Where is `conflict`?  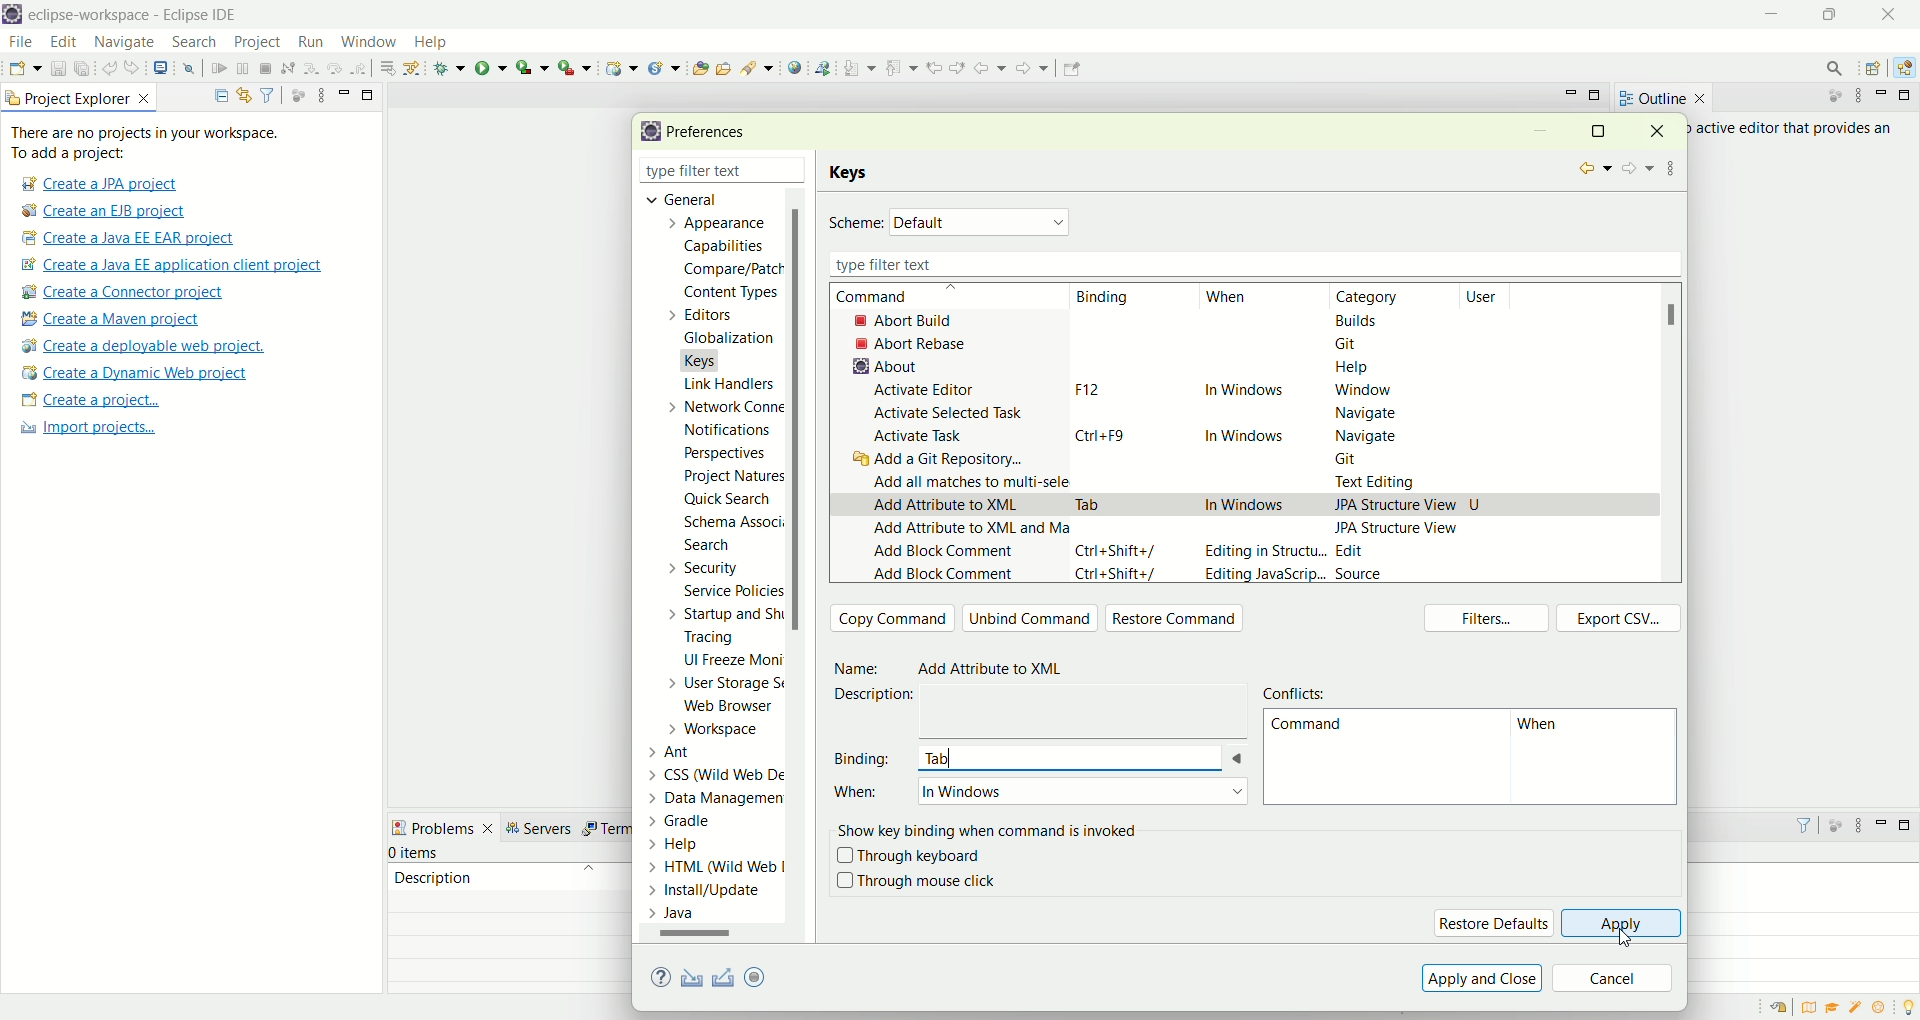 conflict is located at coordinates (1299, 691).